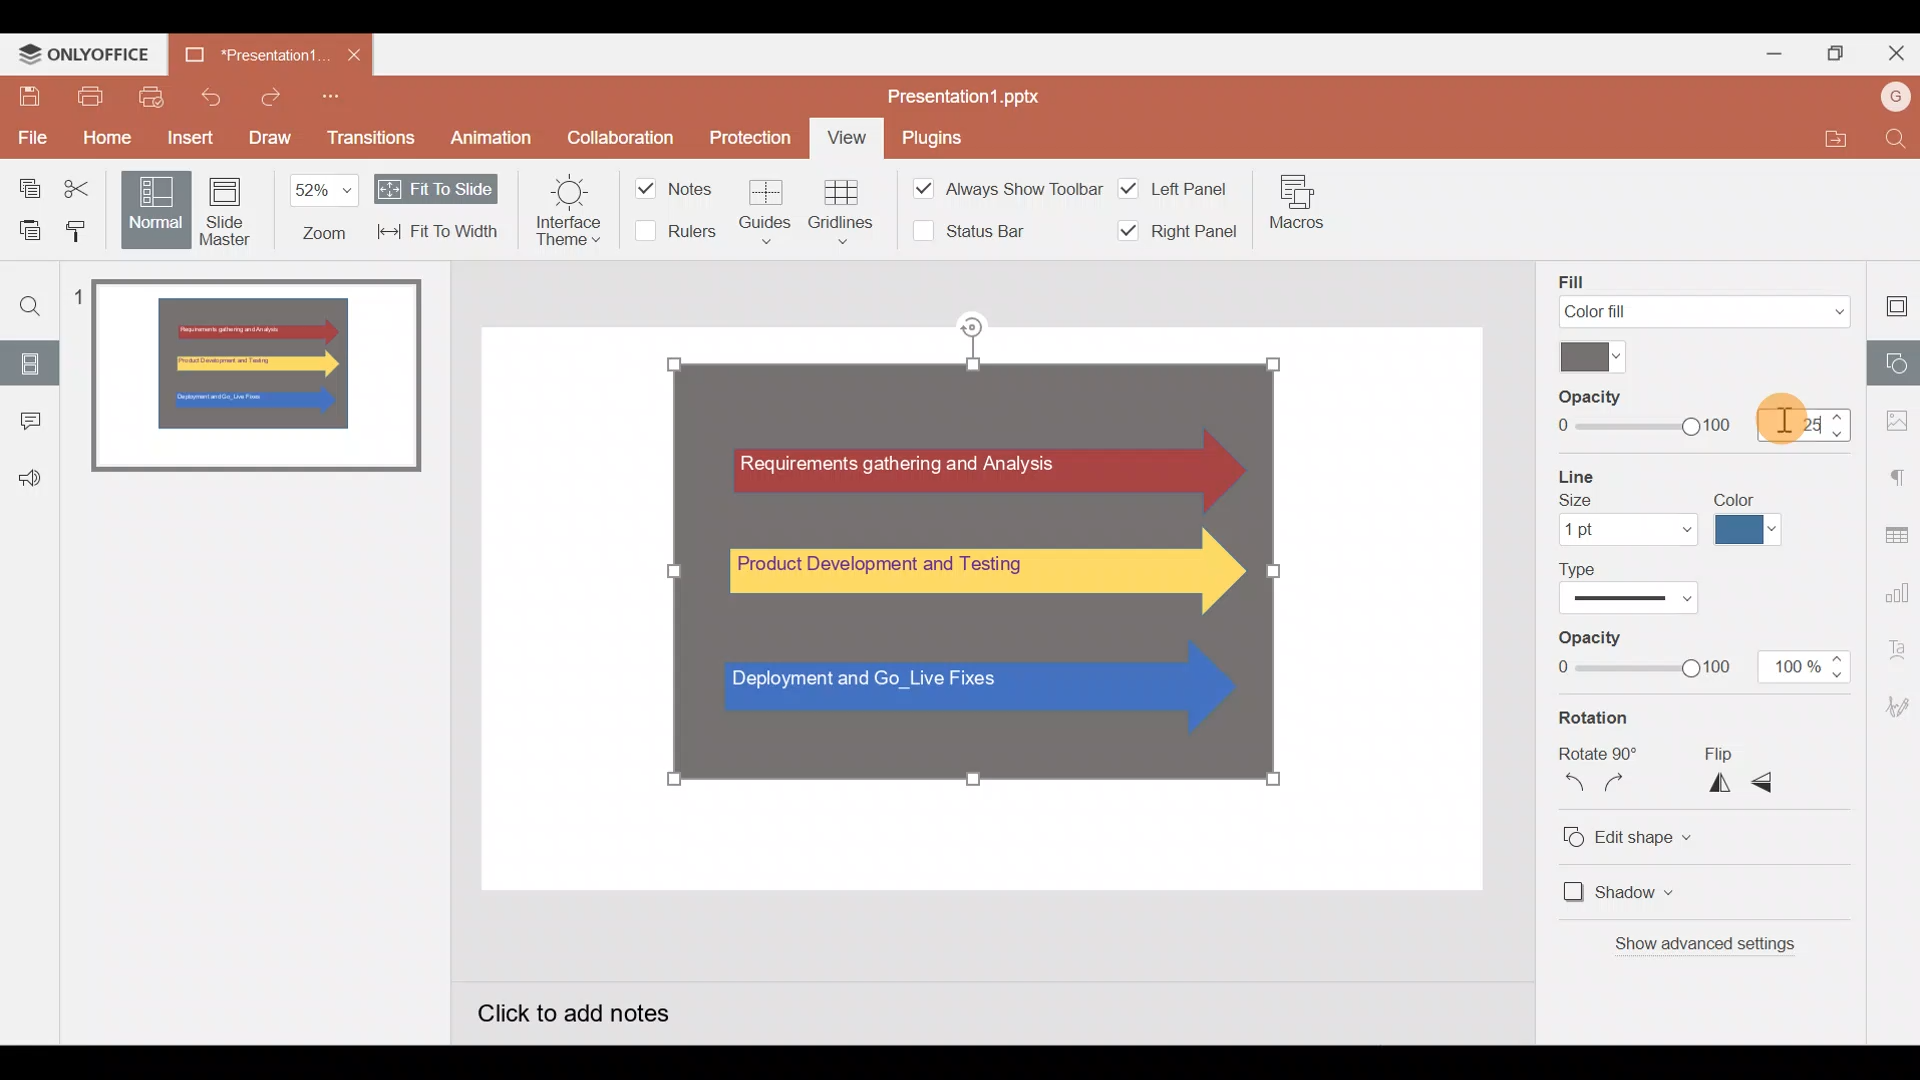 Image resolution: width=1920 pixels, height=1080 pixels. Describe the element at coordinates (23, 184) in the screenshot. I see `Copy` at that location.